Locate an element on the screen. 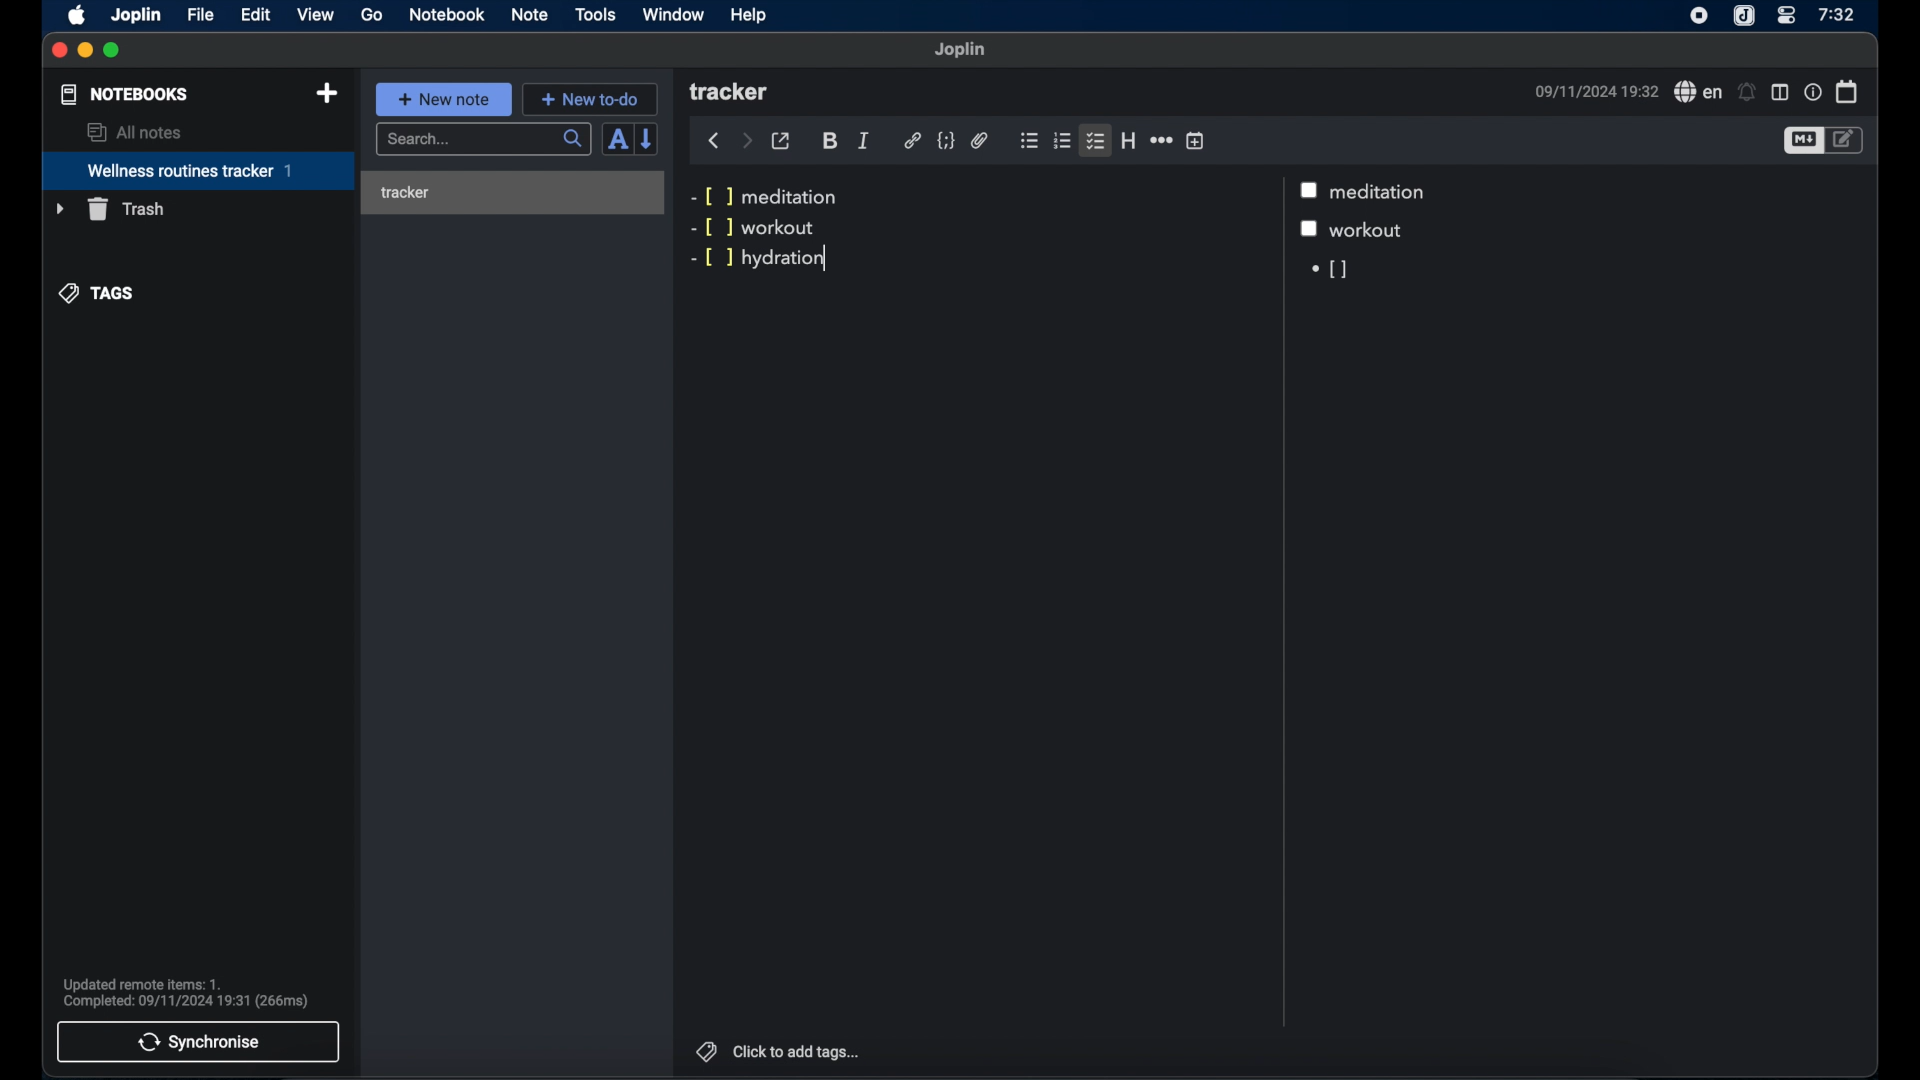 This screenshot has width=1920, height=1080. toggle external editor is located at coordinates (781, 140).